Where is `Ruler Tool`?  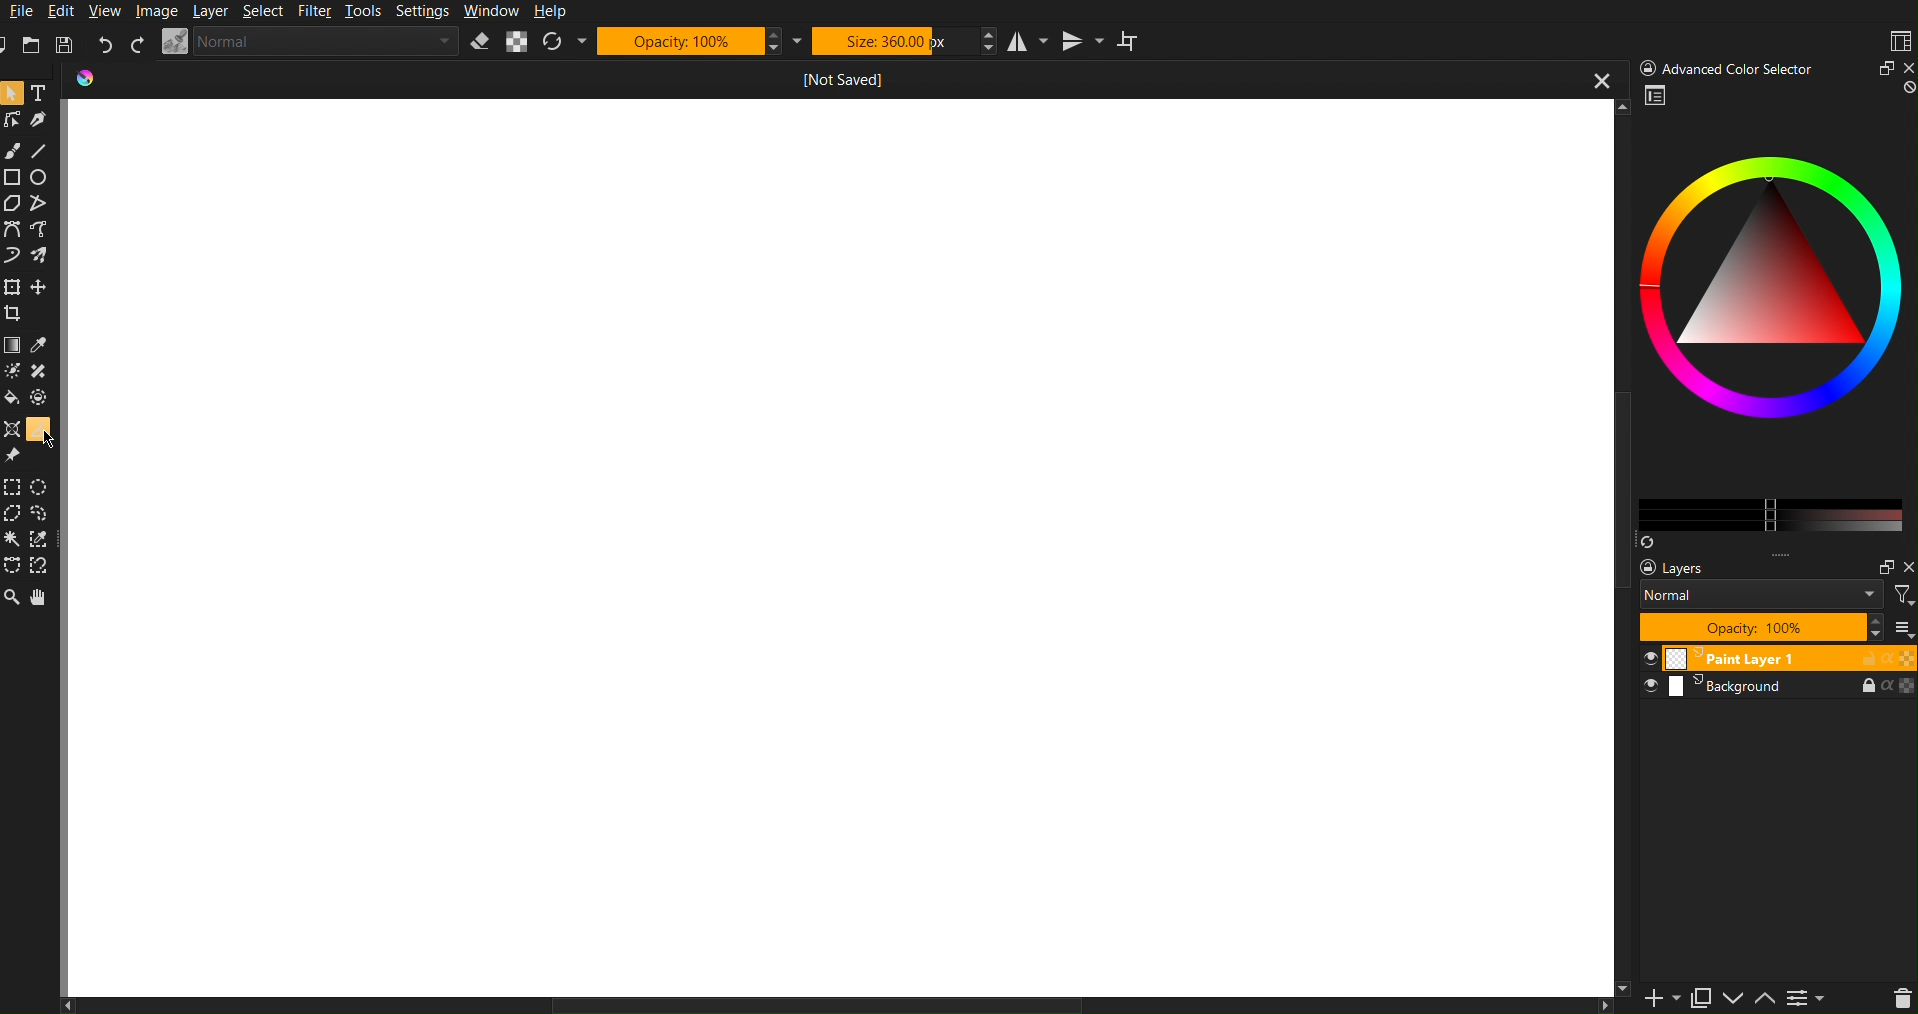 Ruler Tool is located at coordinates (37, 427).